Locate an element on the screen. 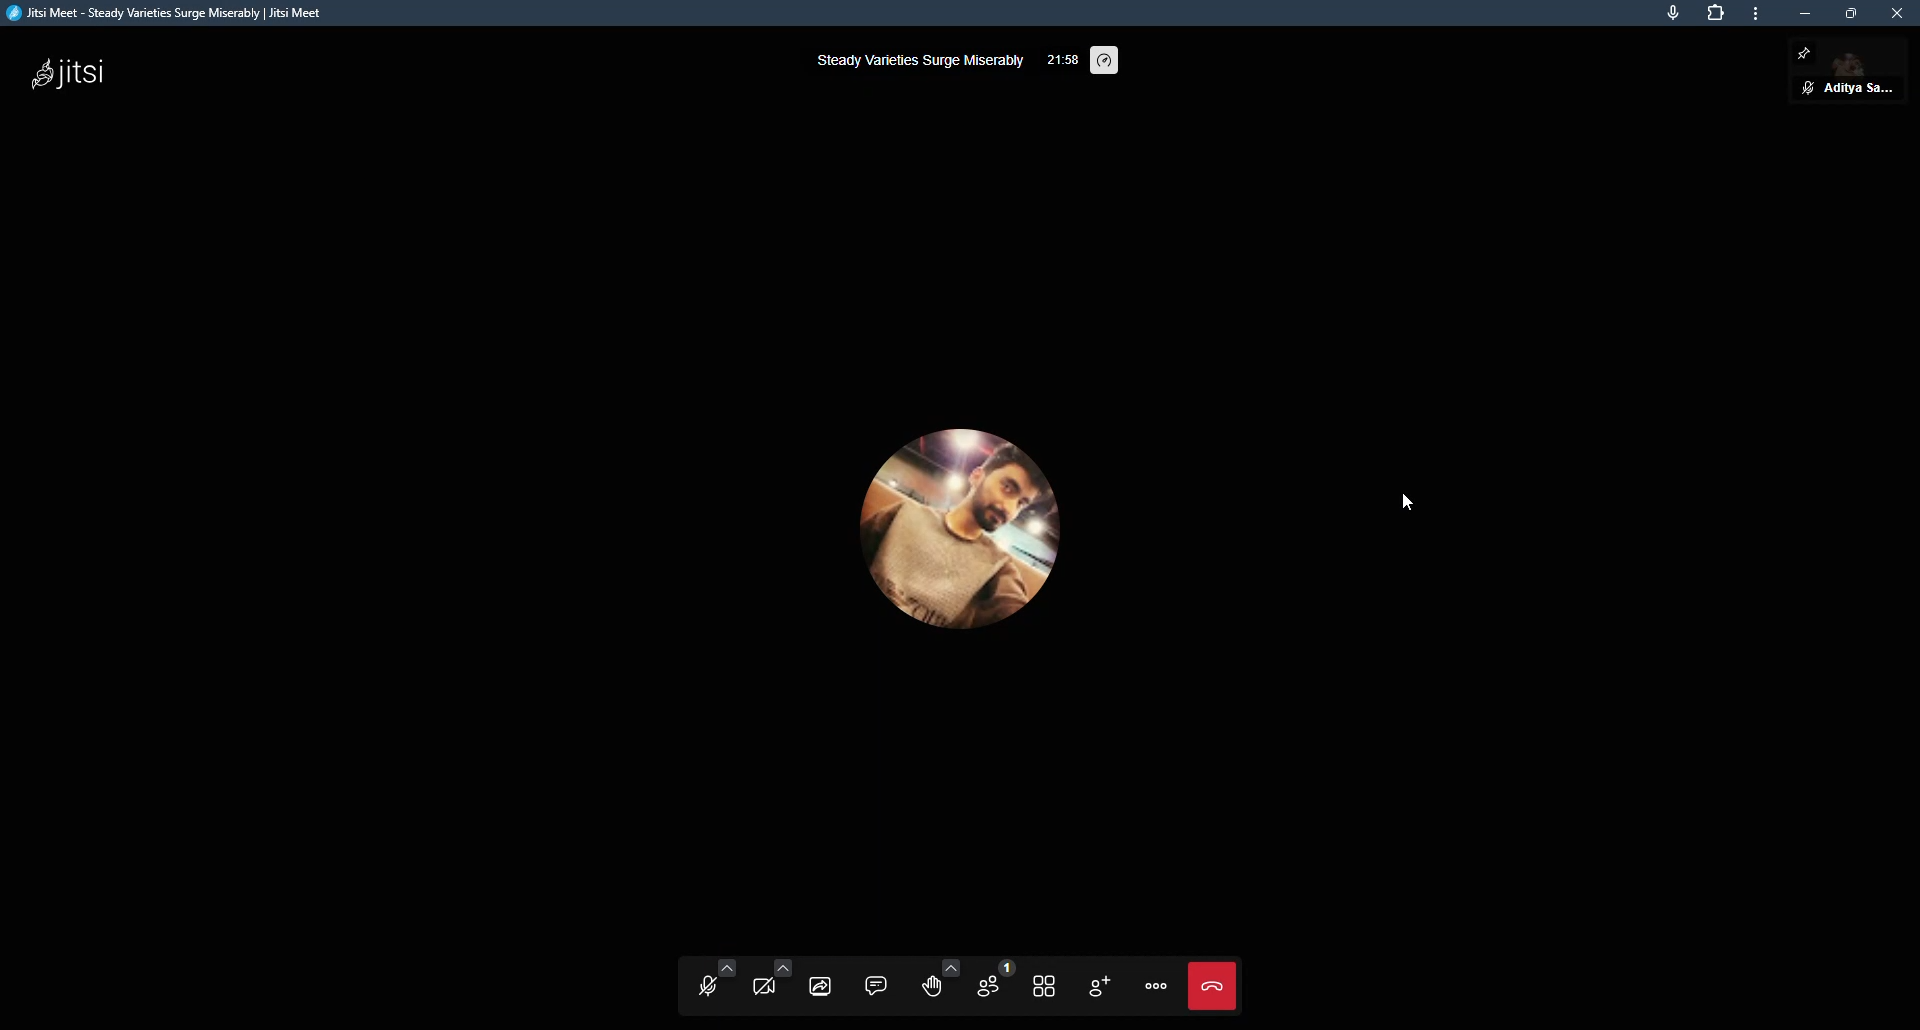  maximize is located at coordinates (1856, 13).